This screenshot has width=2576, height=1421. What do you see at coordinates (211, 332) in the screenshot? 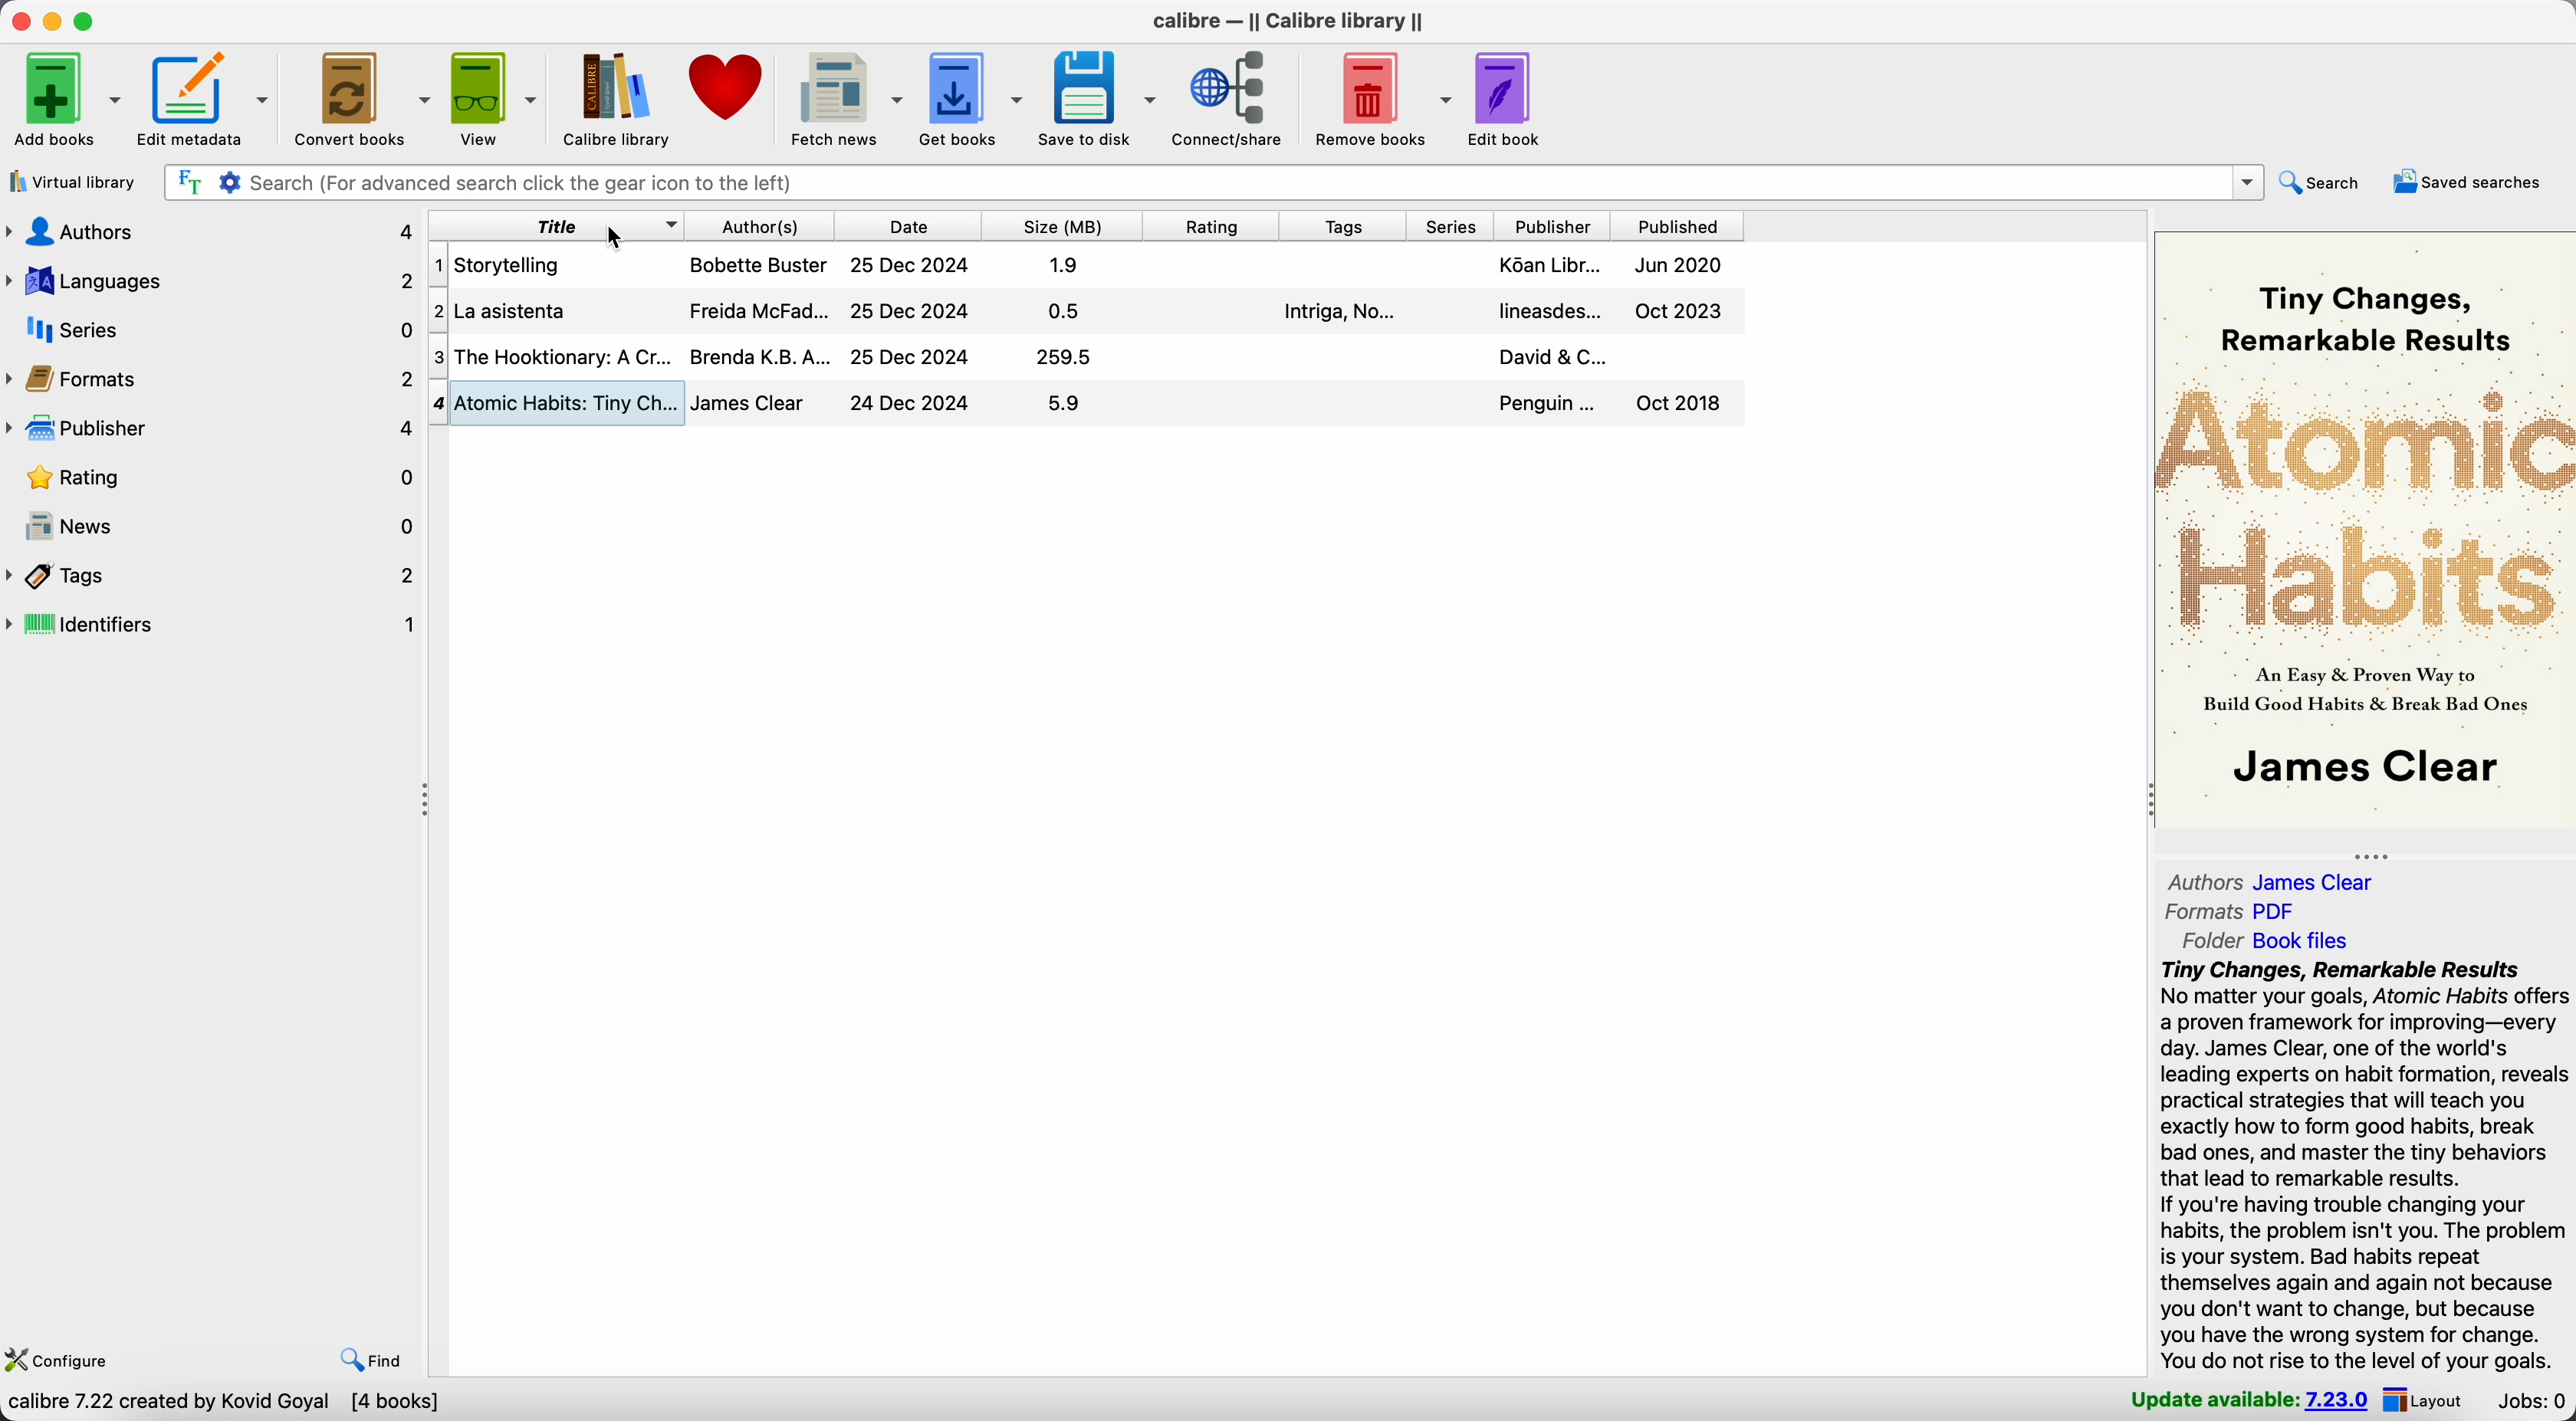
I see `series` at bounding box center [211, 332].